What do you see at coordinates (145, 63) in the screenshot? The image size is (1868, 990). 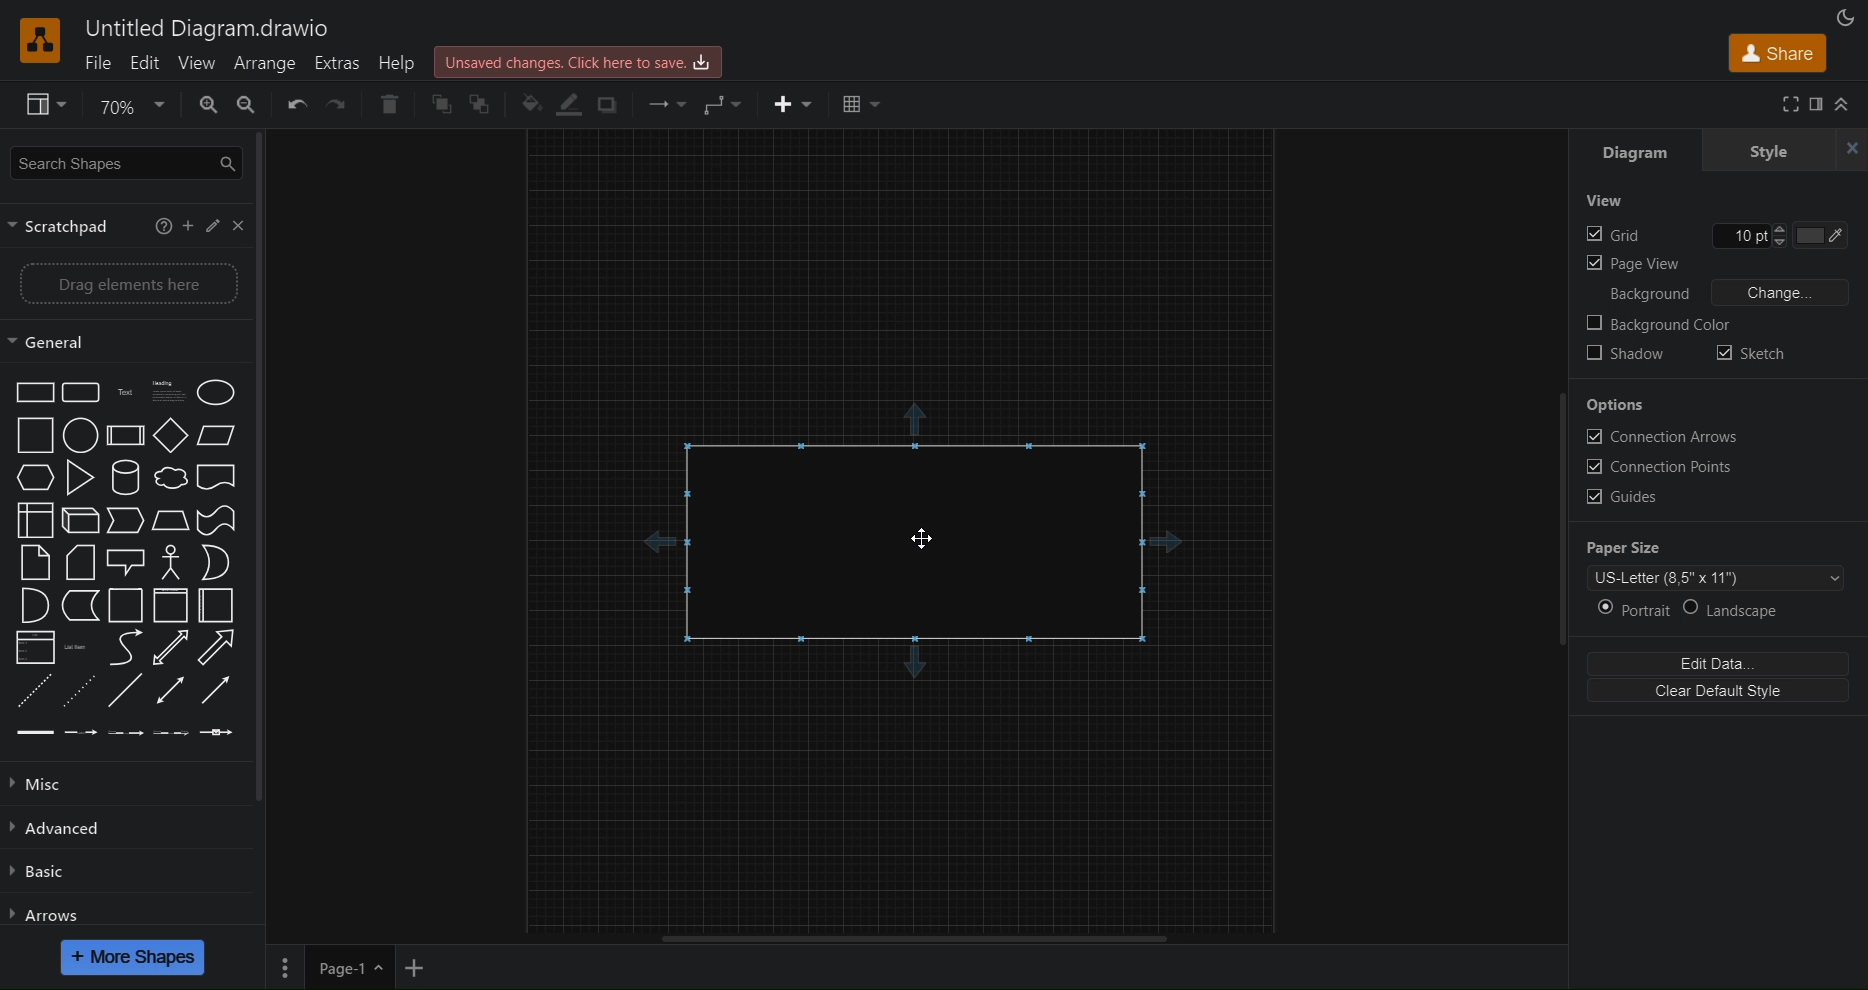 I see `Edit` at bounding box center [145, 63].